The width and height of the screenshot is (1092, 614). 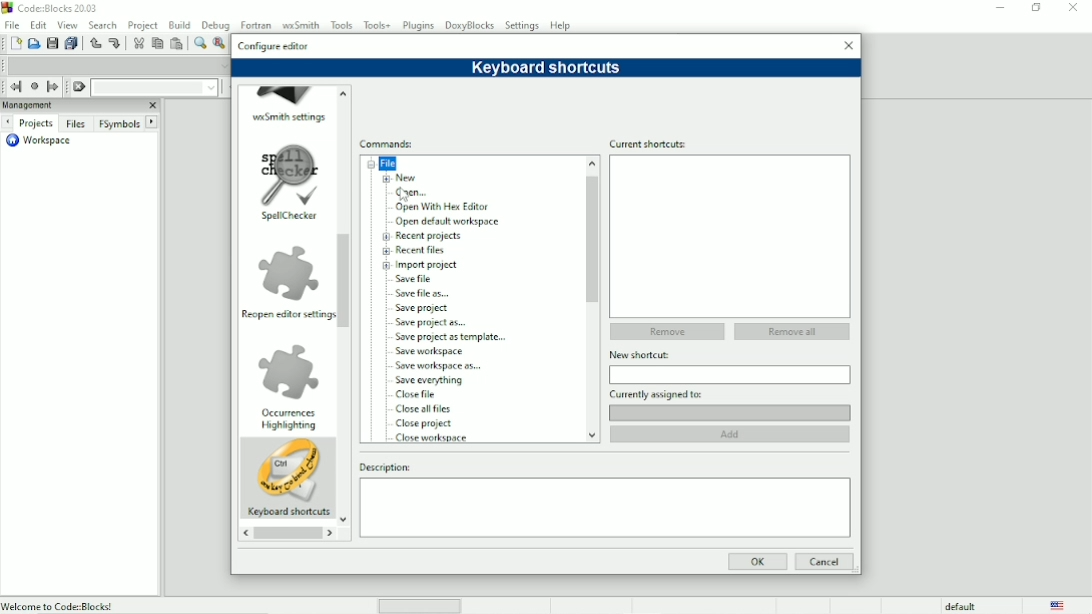 I want to click on Currently assigned to, so click(x=730, y=394).